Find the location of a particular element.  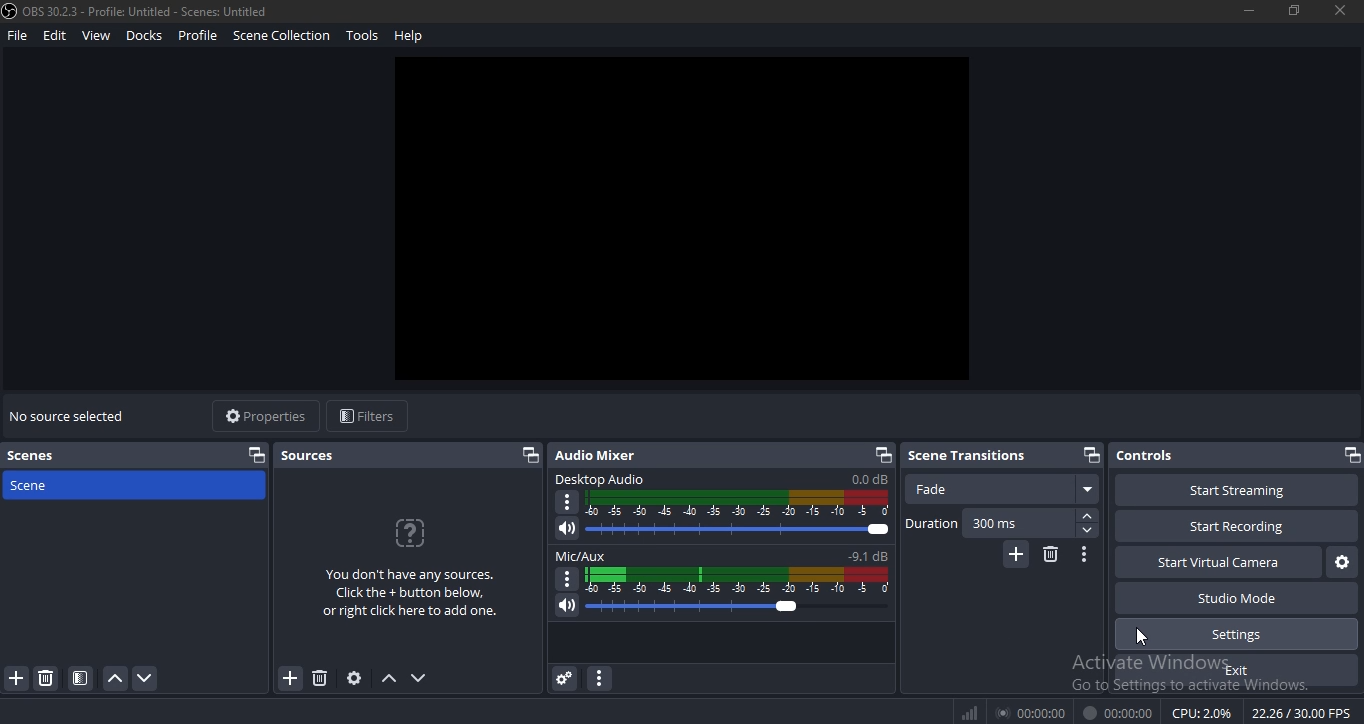

restore is located at coordinates (256, 454).